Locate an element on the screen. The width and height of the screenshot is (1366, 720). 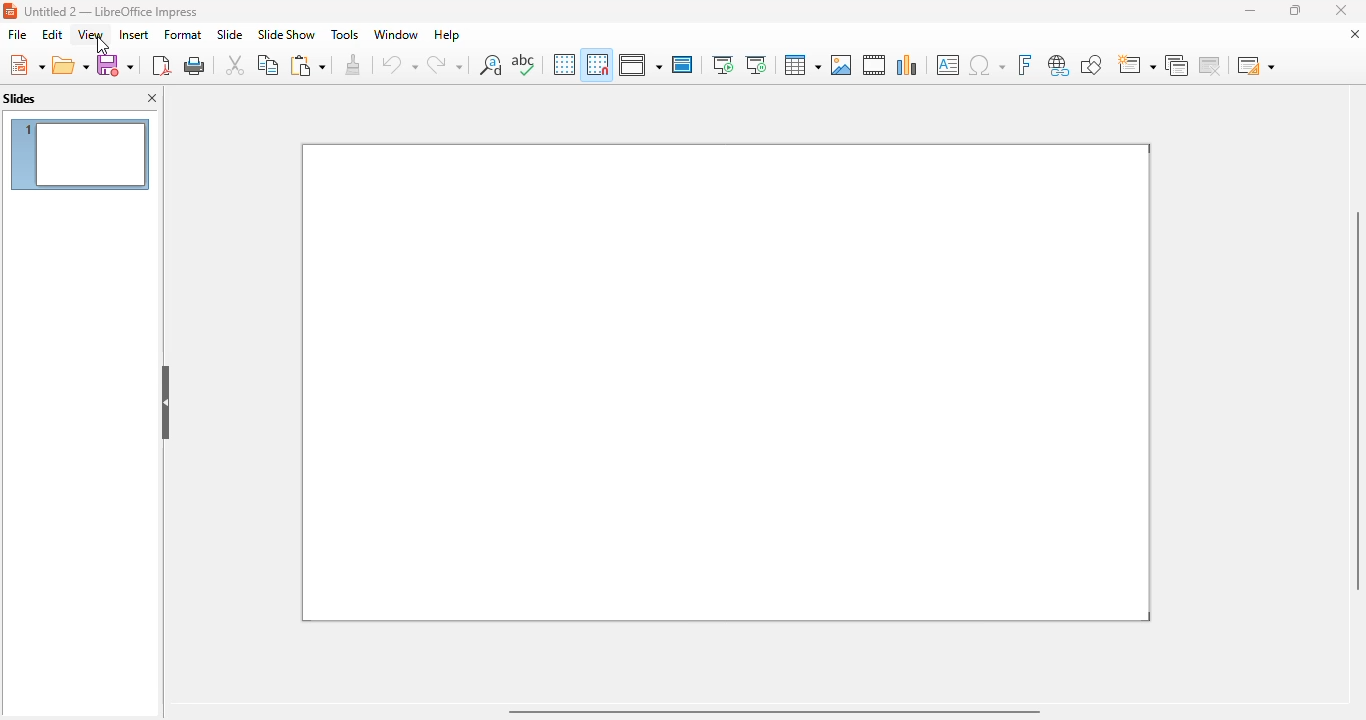
display views is located at coordinates (640, 64).